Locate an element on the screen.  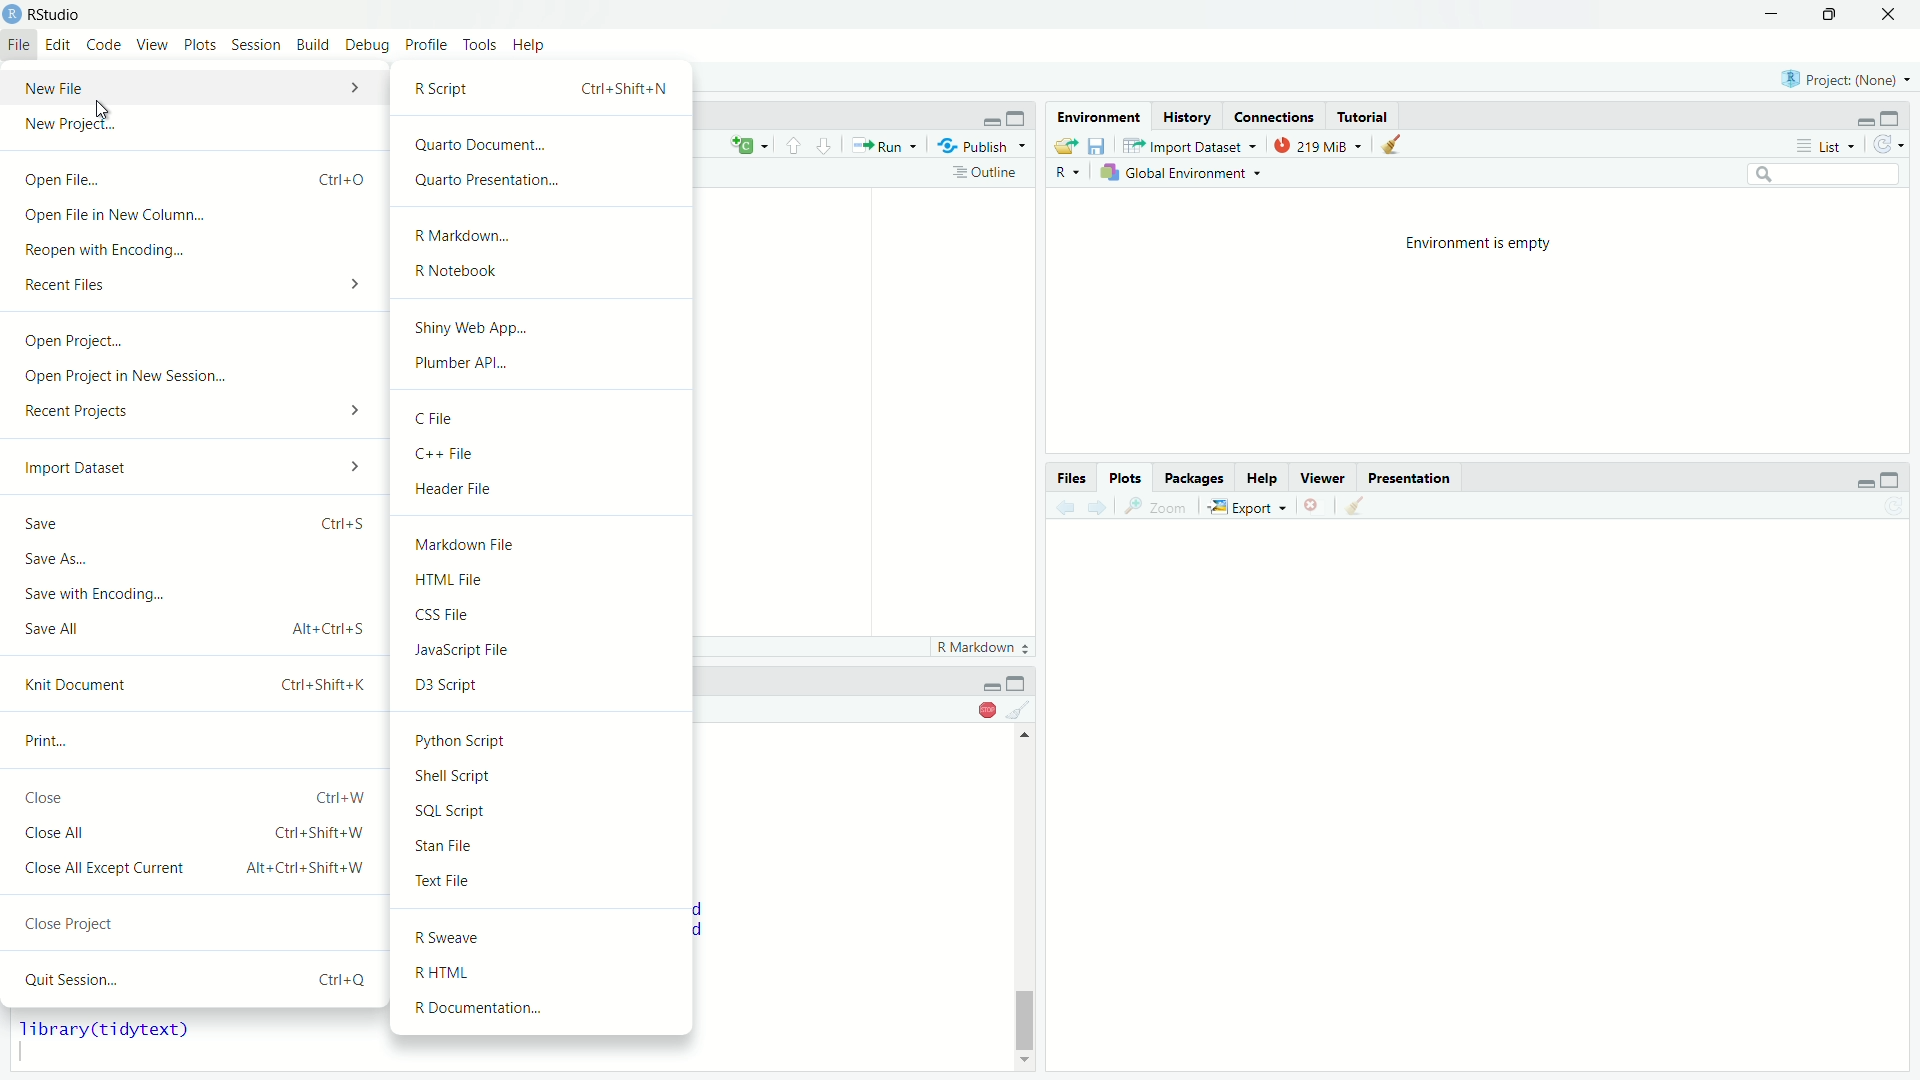
Quarto Document... is located at coordinates (546, 145).